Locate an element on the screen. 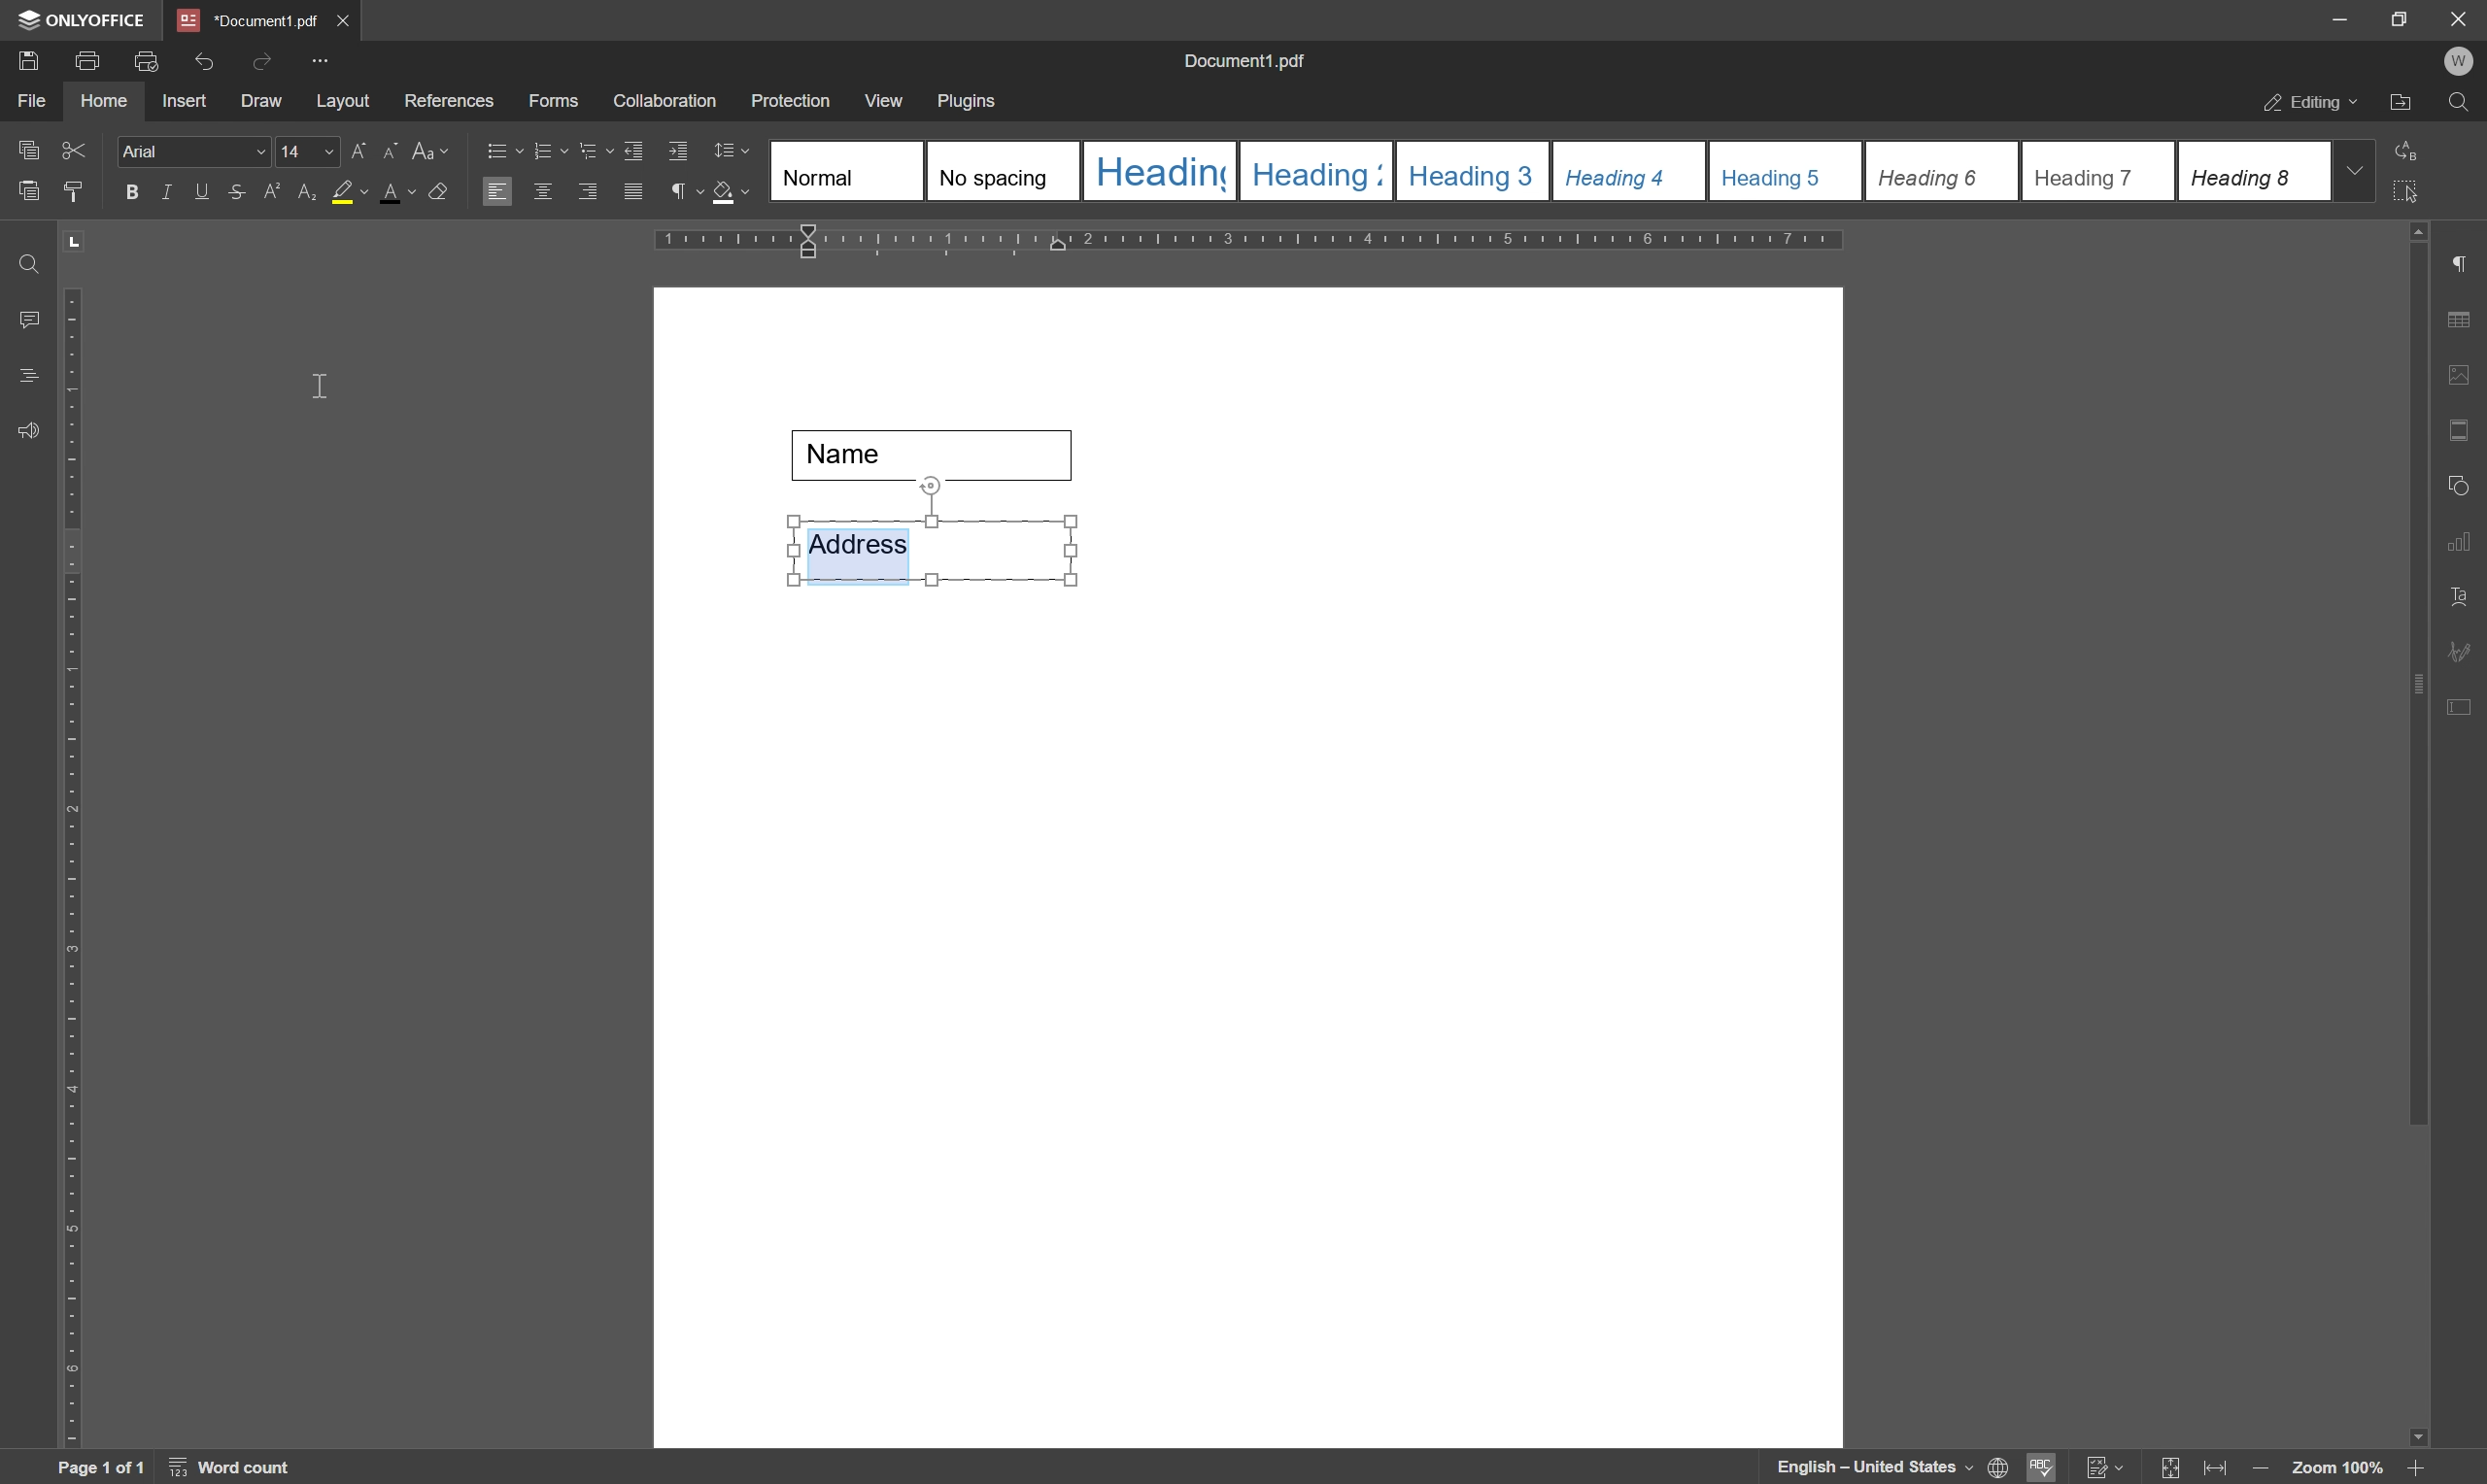 Image resolution: width=2487 pixels, height=1484 pixels. shading is located at coordinates (731, 195).